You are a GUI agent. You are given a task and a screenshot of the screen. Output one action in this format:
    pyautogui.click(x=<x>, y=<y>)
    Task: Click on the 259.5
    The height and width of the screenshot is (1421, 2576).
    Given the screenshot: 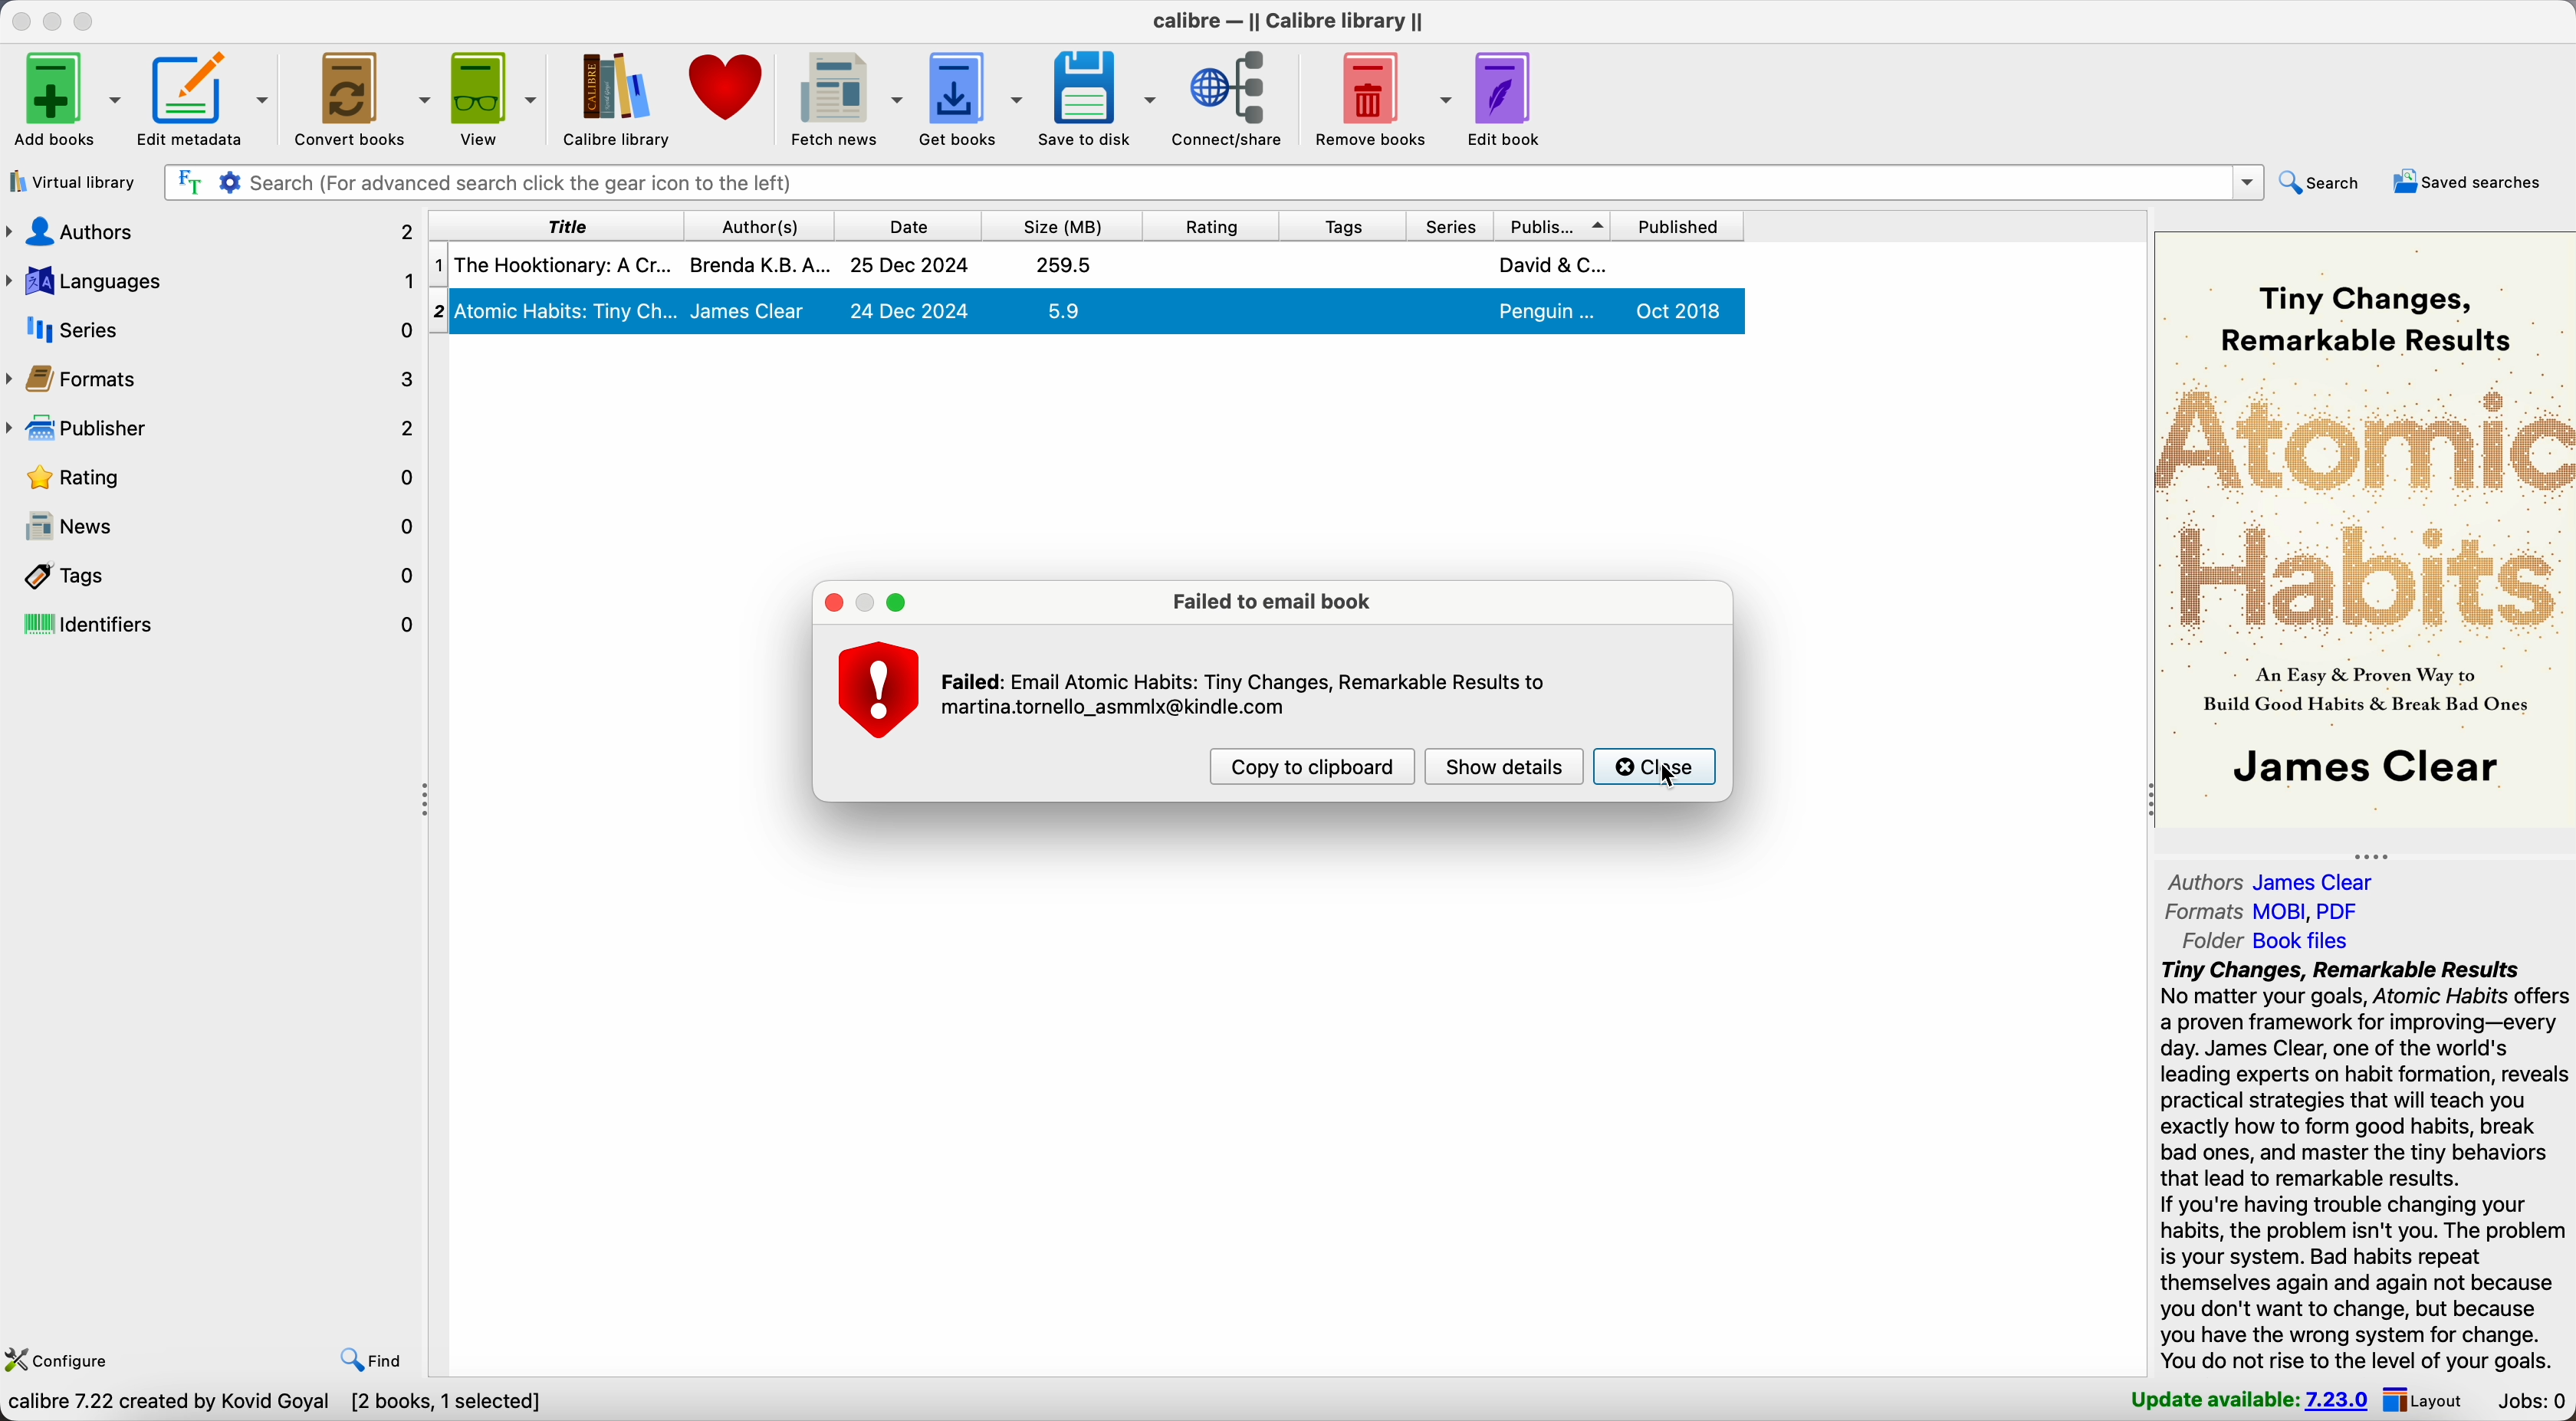 What is the action you would take?
    pyautogui.click(x=1065, y=264)
    